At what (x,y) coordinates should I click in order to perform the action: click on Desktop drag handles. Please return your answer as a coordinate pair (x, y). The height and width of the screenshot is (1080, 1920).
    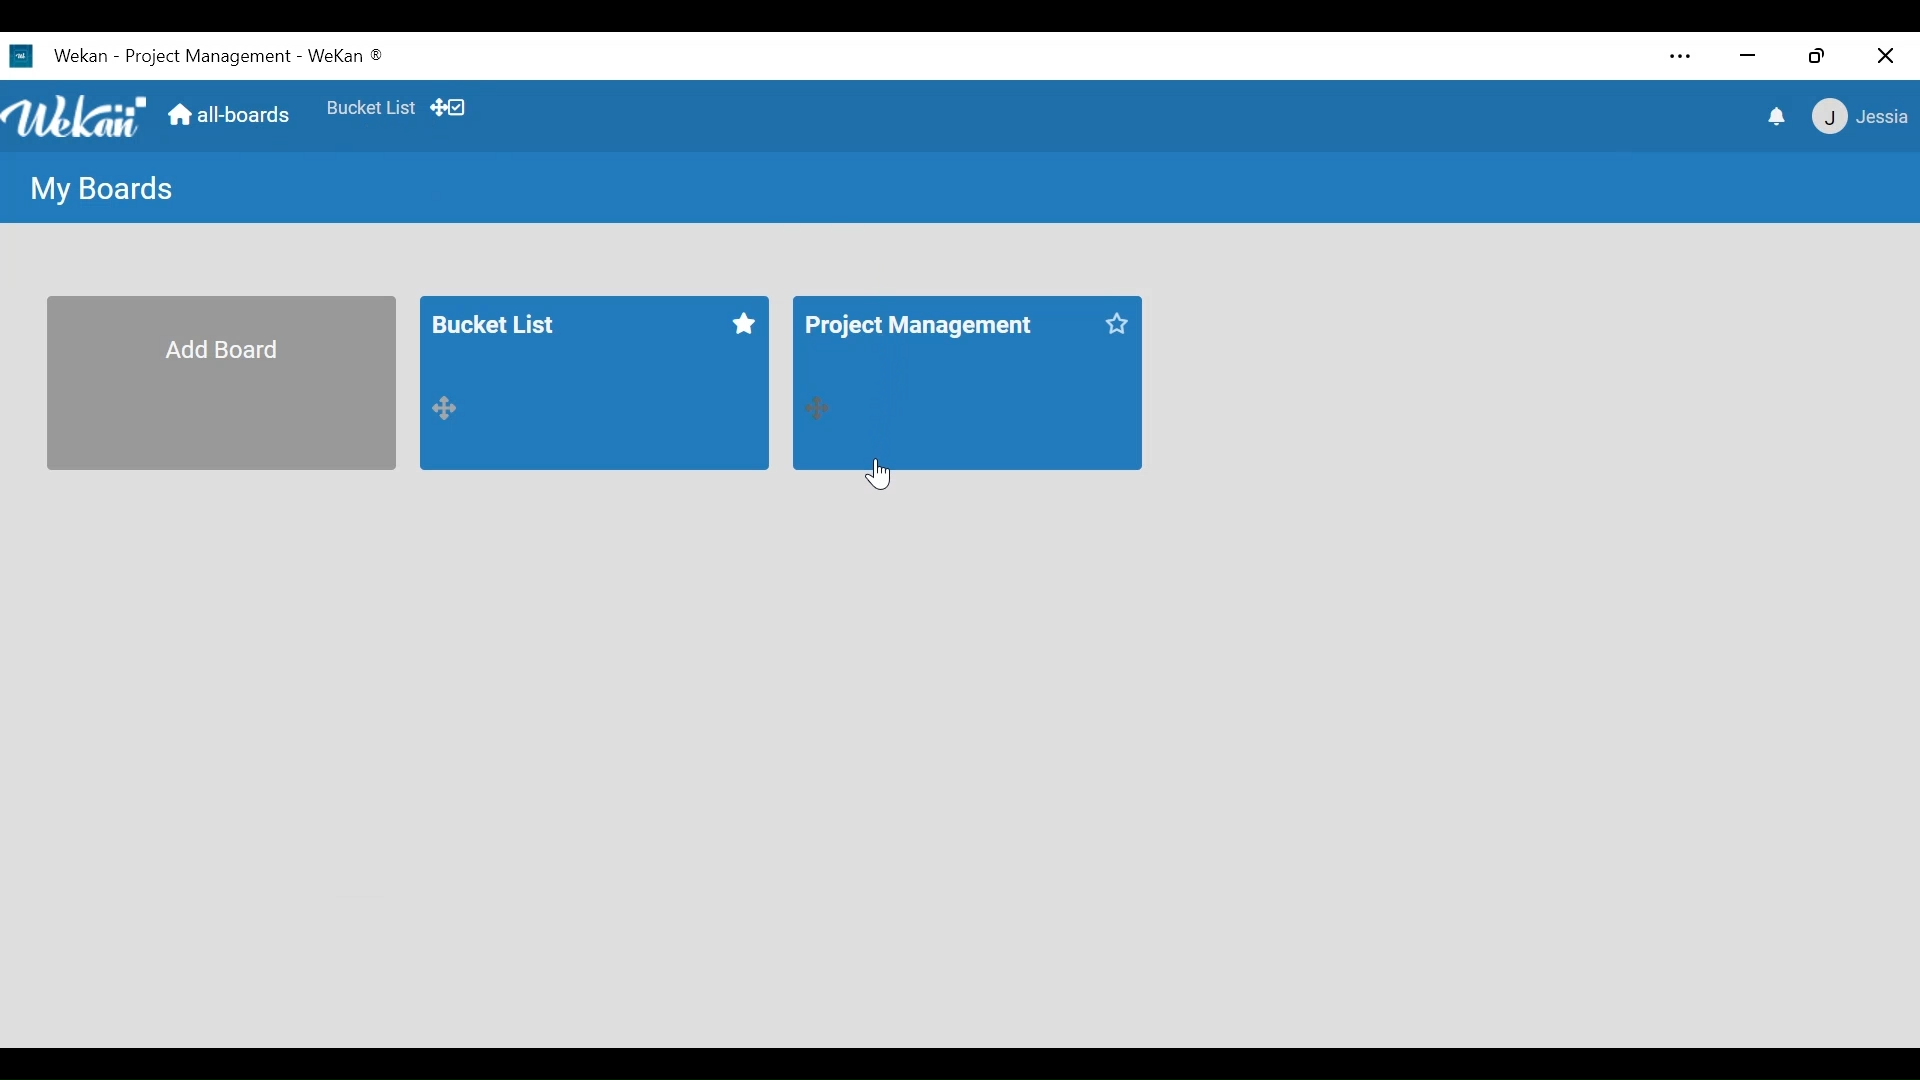
    Looking at the image, I should click on (452, 109).